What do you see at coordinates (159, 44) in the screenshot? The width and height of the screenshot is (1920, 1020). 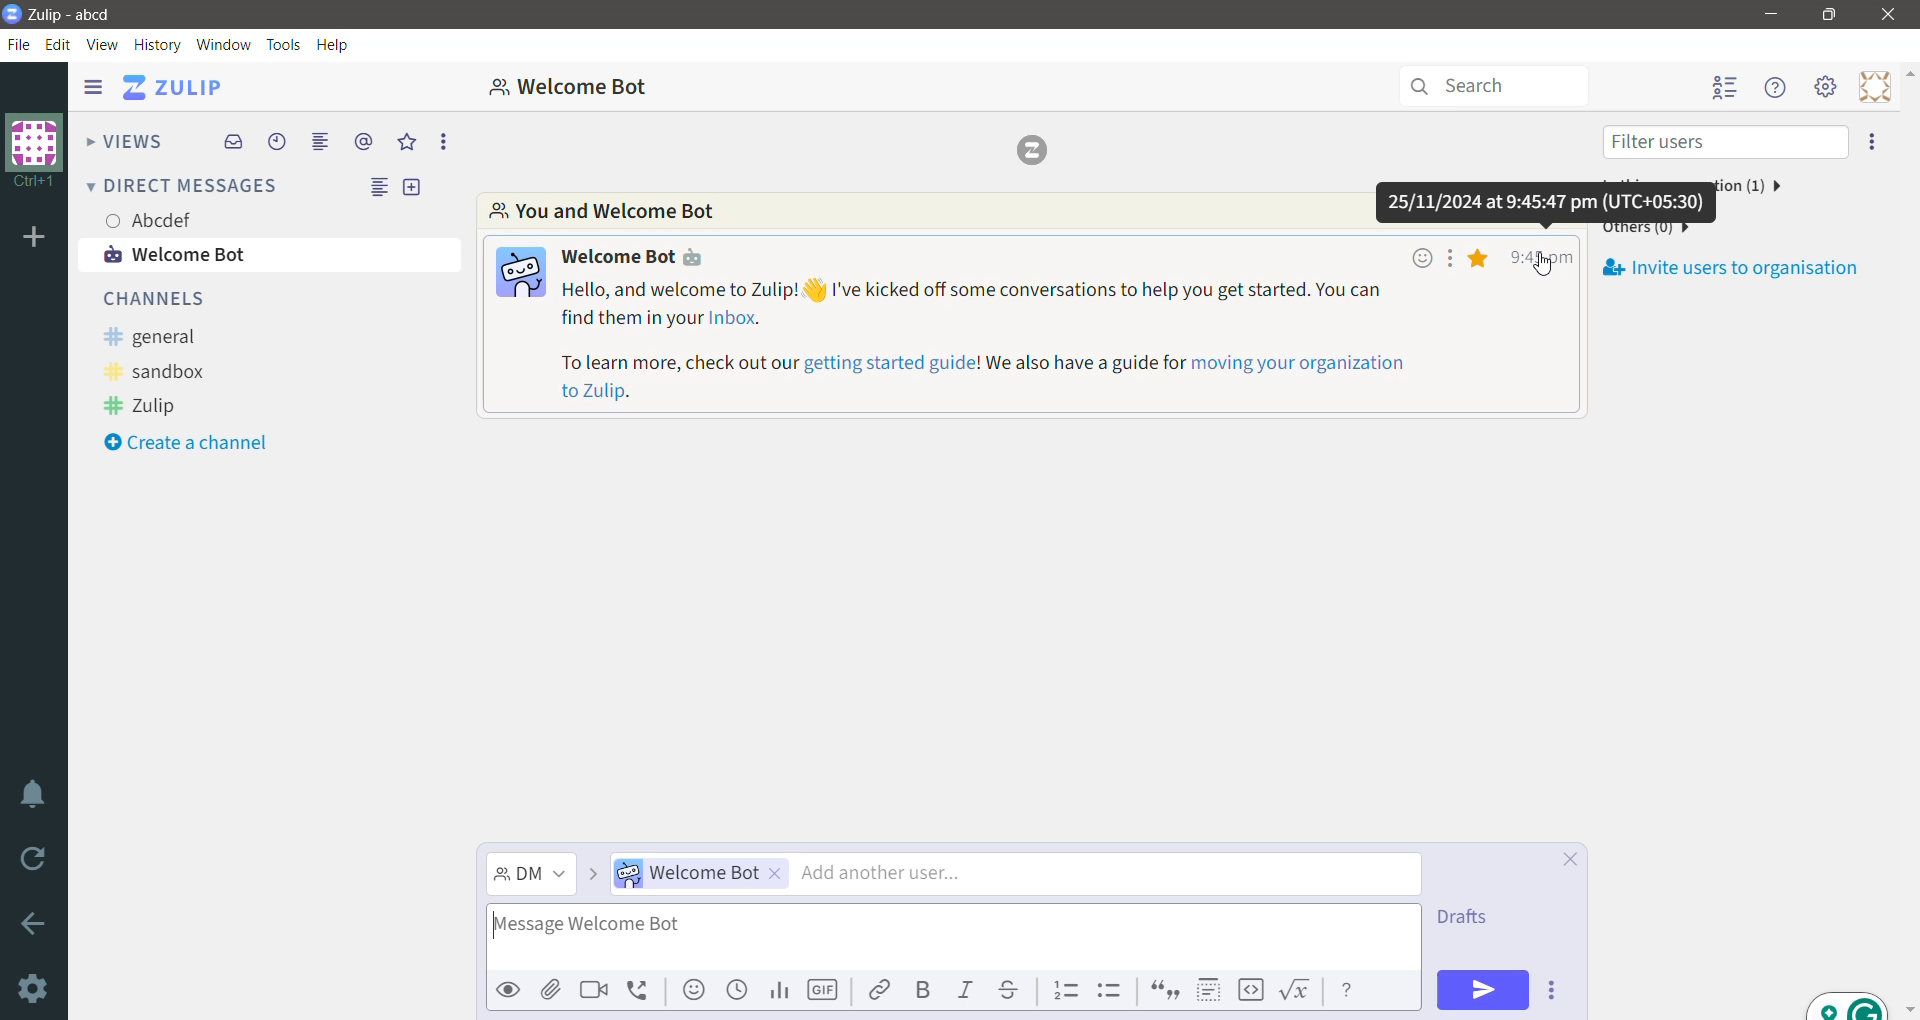 I see `History` at bounding box center [159, 44].